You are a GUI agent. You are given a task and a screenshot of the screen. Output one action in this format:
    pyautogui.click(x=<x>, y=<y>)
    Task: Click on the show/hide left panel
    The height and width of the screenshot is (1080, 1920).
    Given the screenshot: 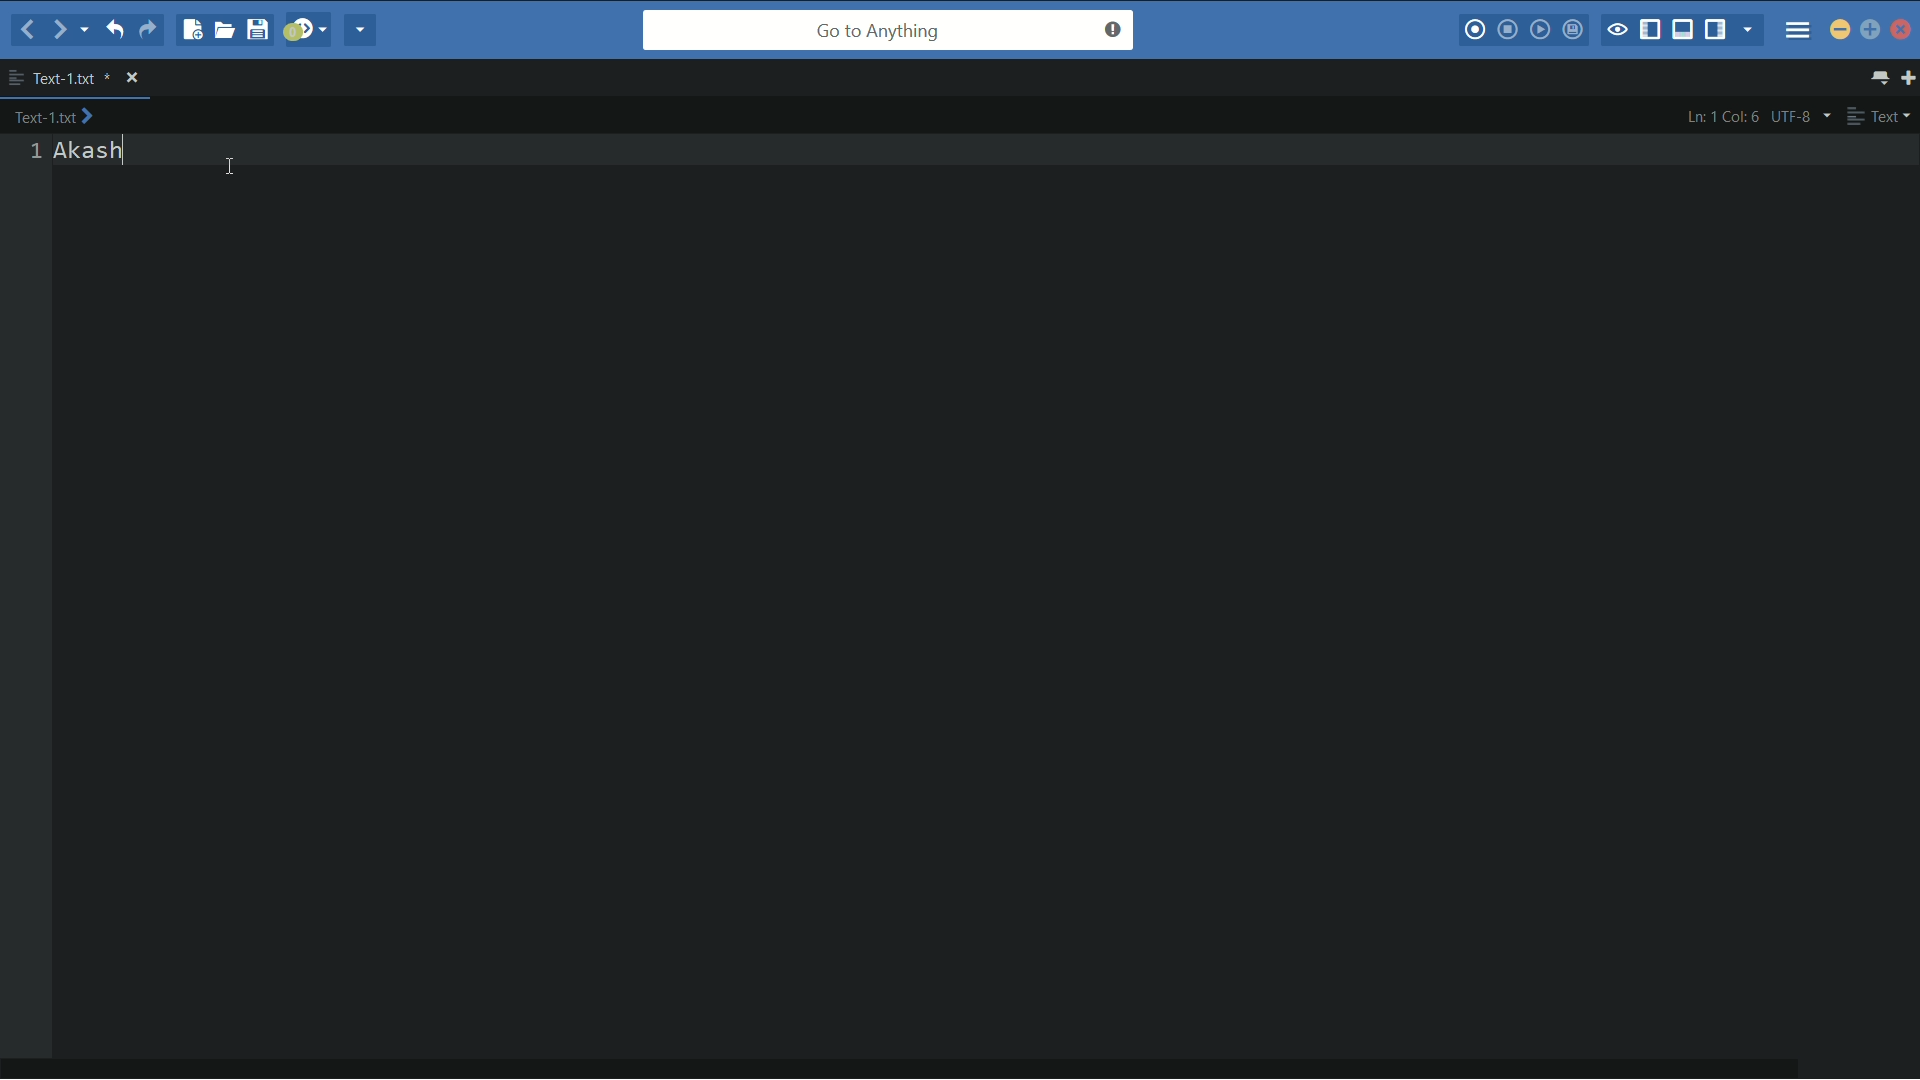 What is the action you would take?
    pyautogui.click(x=1651, y=30)
    